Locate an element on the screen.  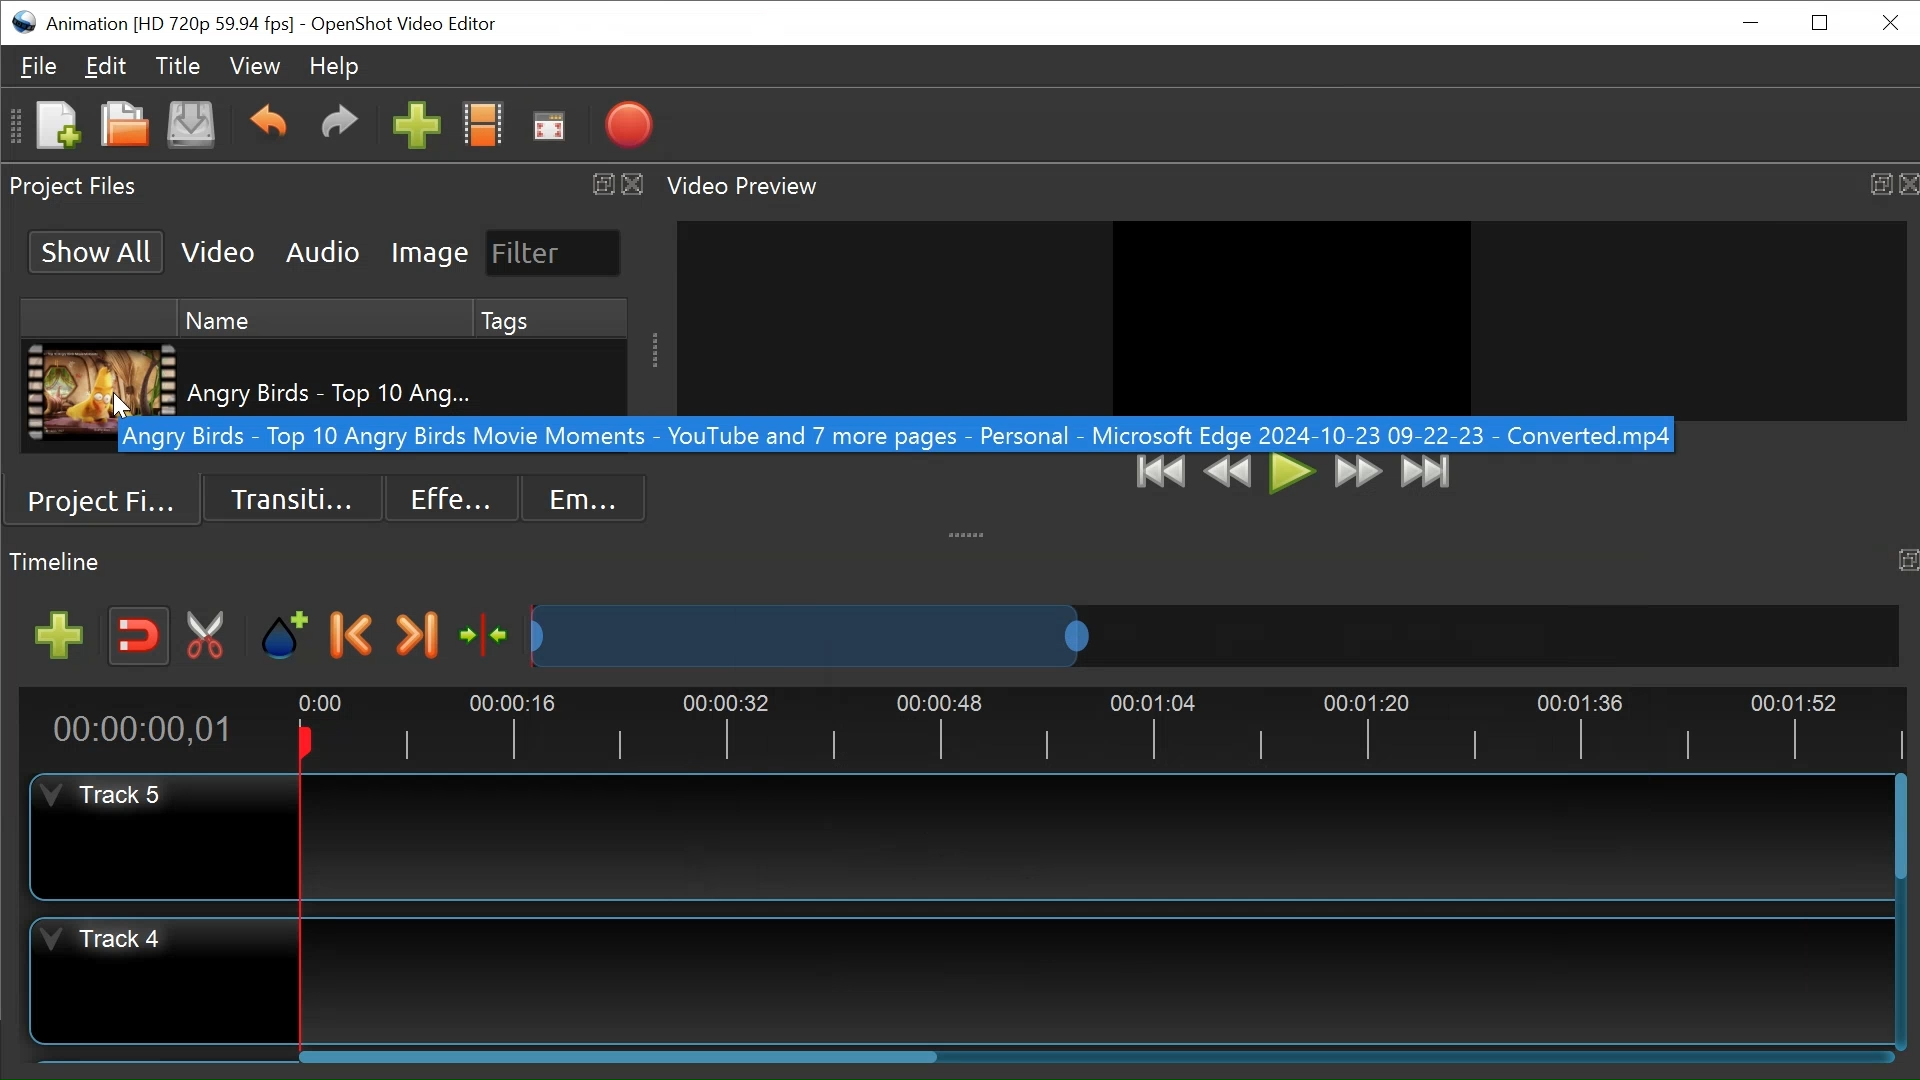
Open Project is located at coordinates (124, 127).